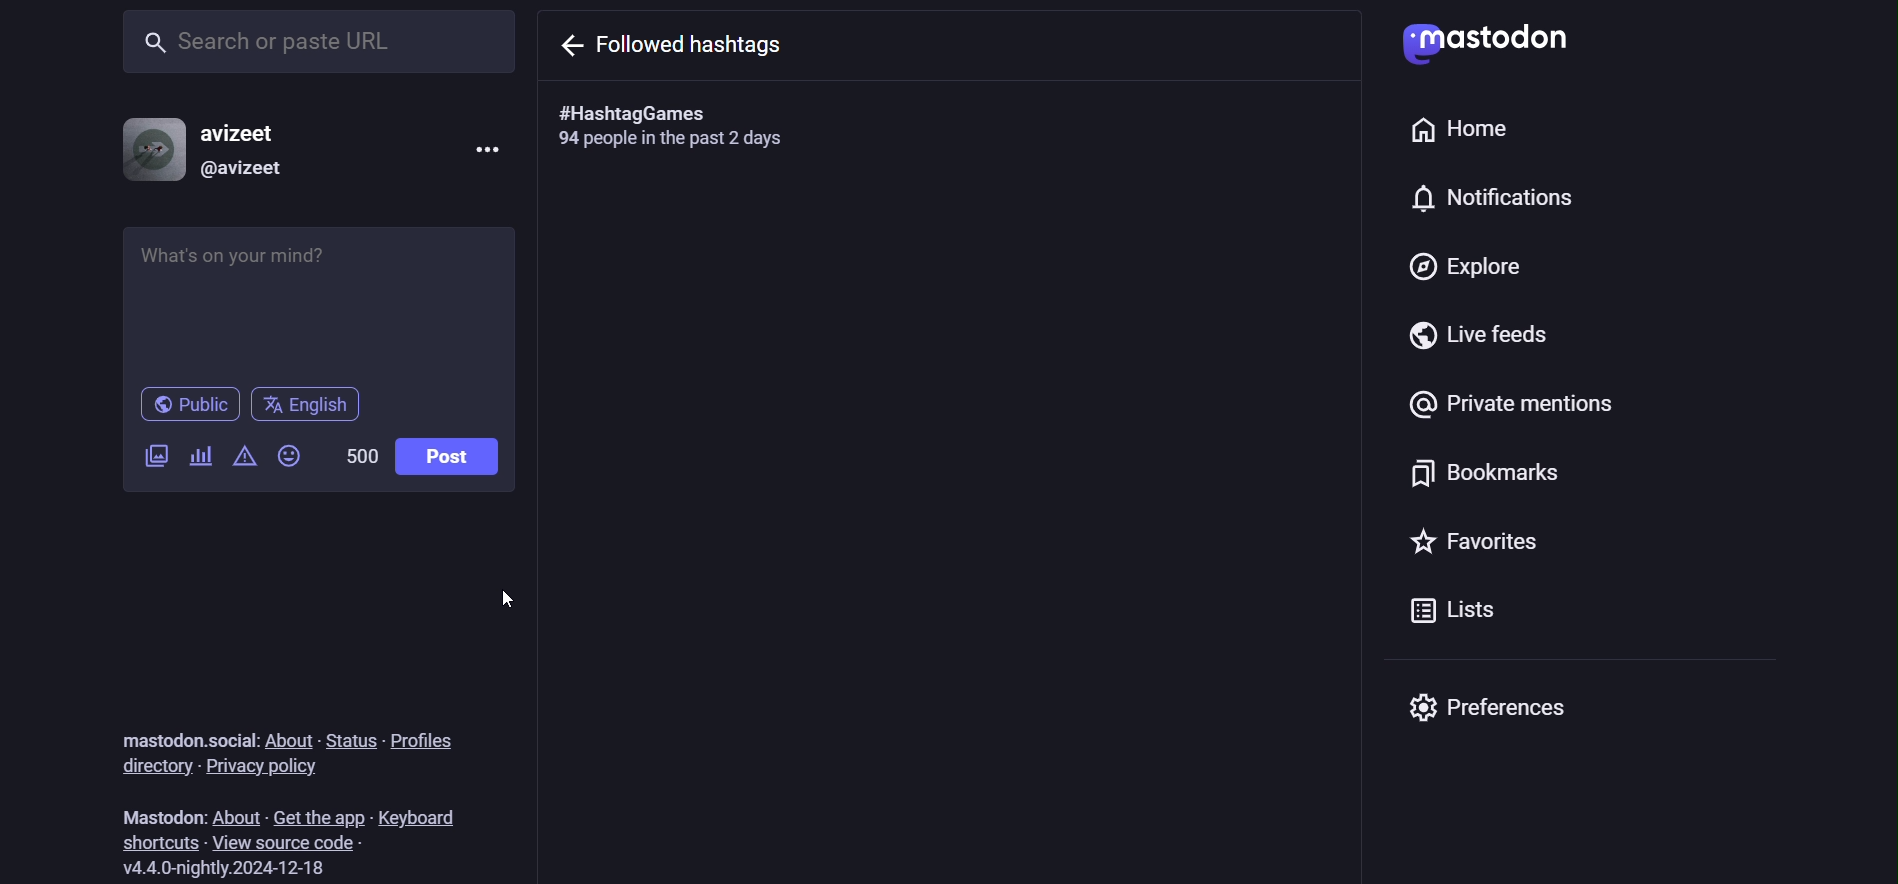 The image size is (1898, 884). Describe the element at coordinates (689, 50) in the screenshot. I see `go back from followed hashtags menu` at that location.